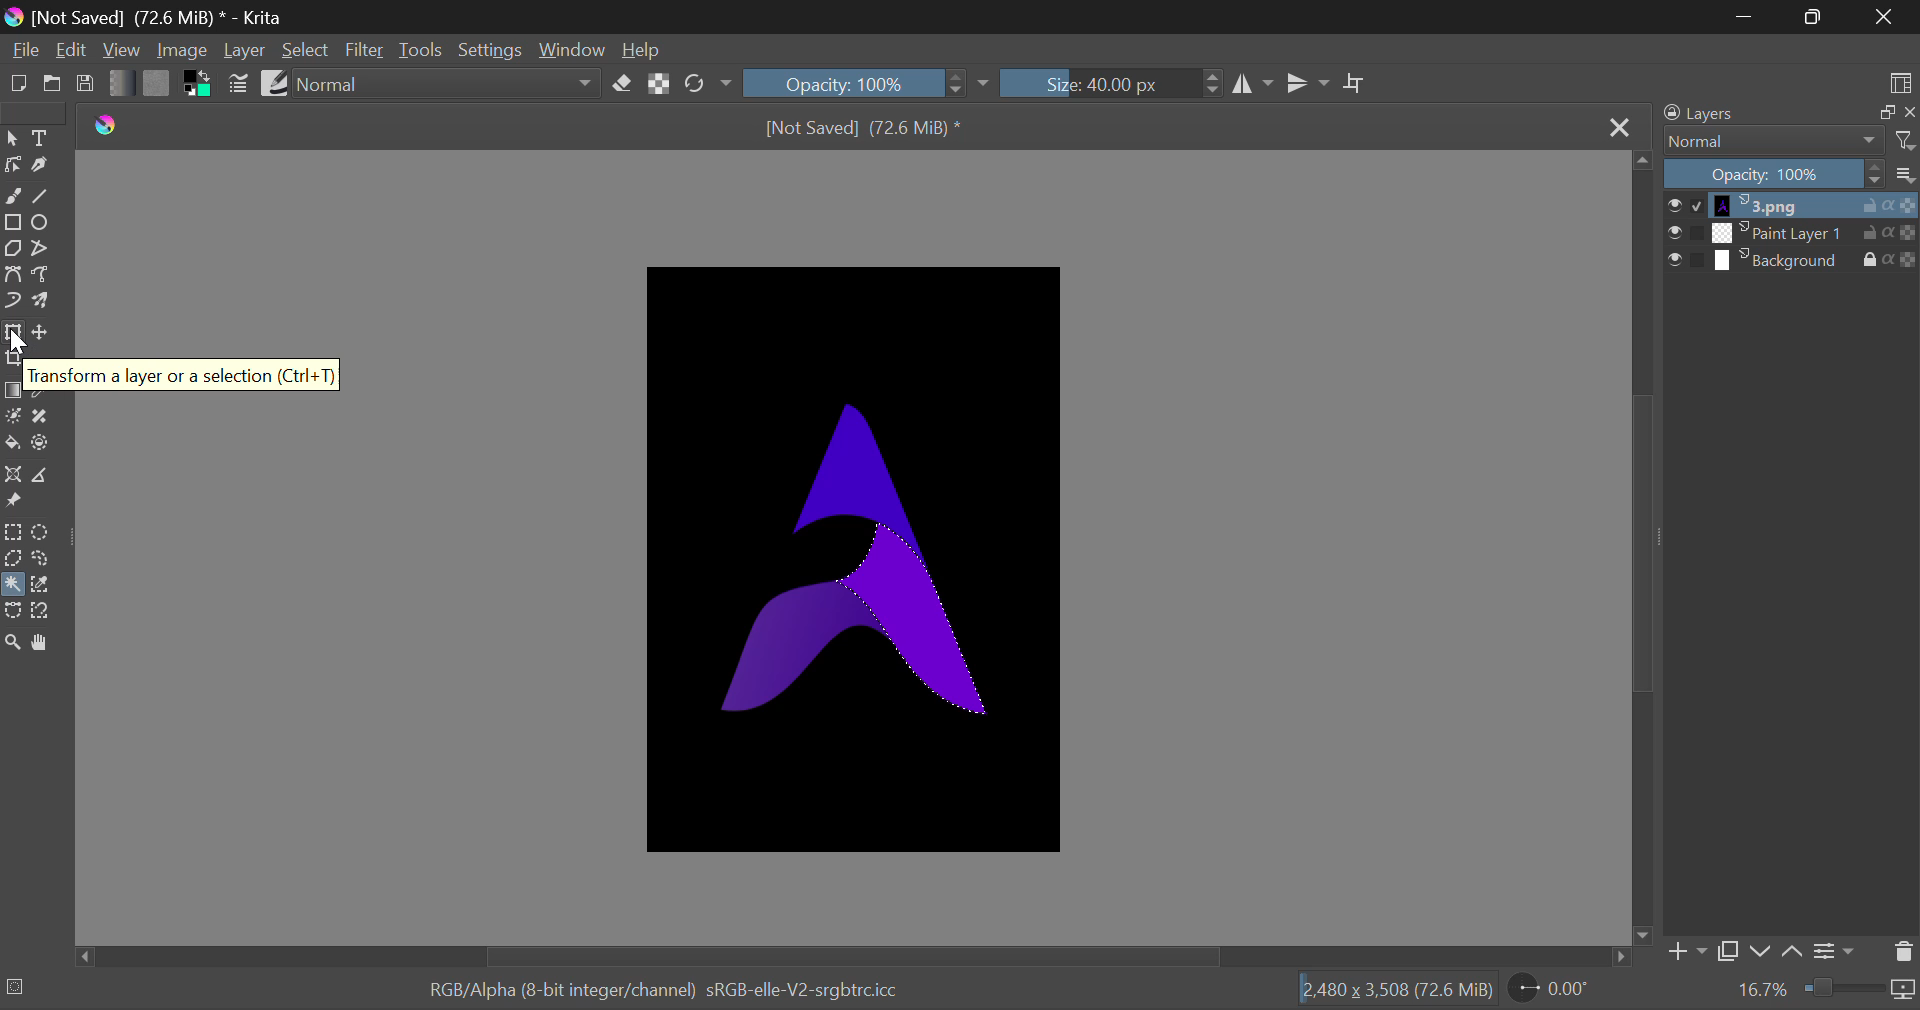 This screenshot has height=1010, width=1920. What do you see at coordinates (38, 560) in the screenshot?
I see `Freehand Tool` at bounding box center [38, 560].